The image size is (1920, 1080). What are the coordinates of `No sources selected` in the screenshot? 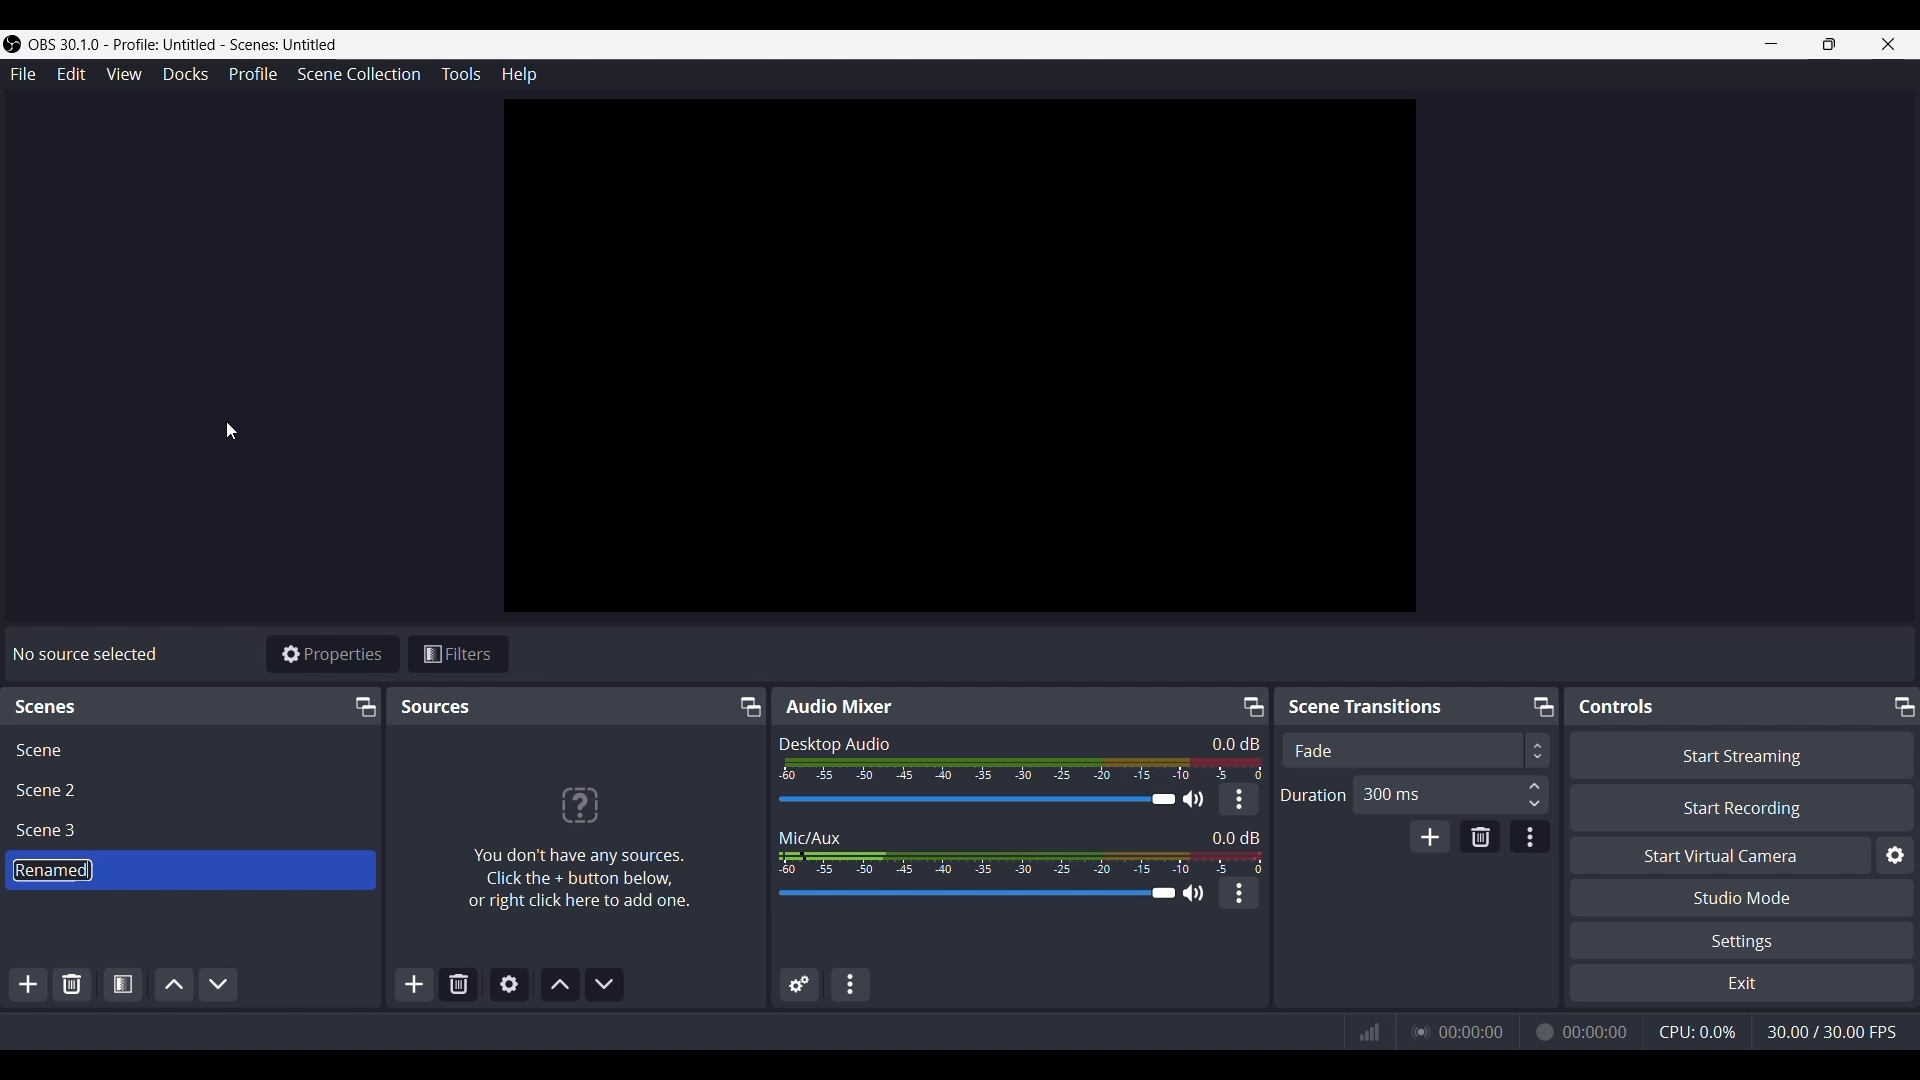 It's located at (83, 654).